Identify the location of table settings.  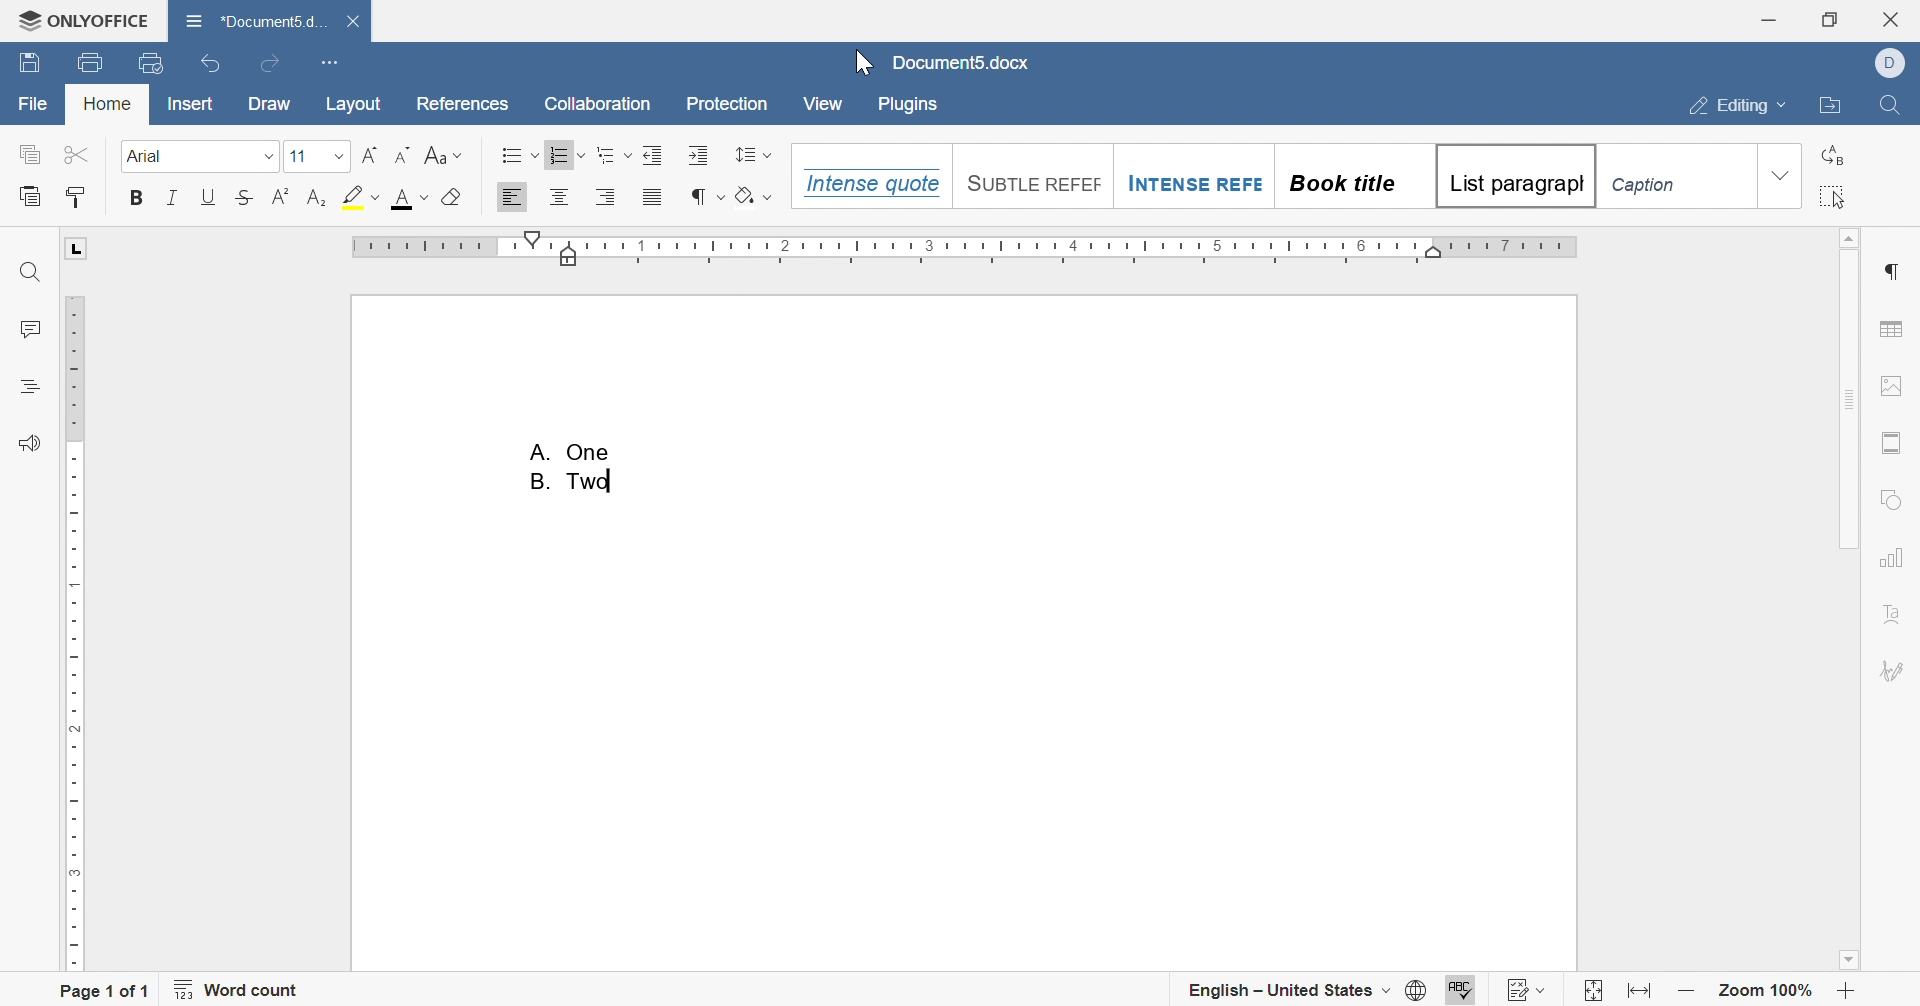
(1891, 329).